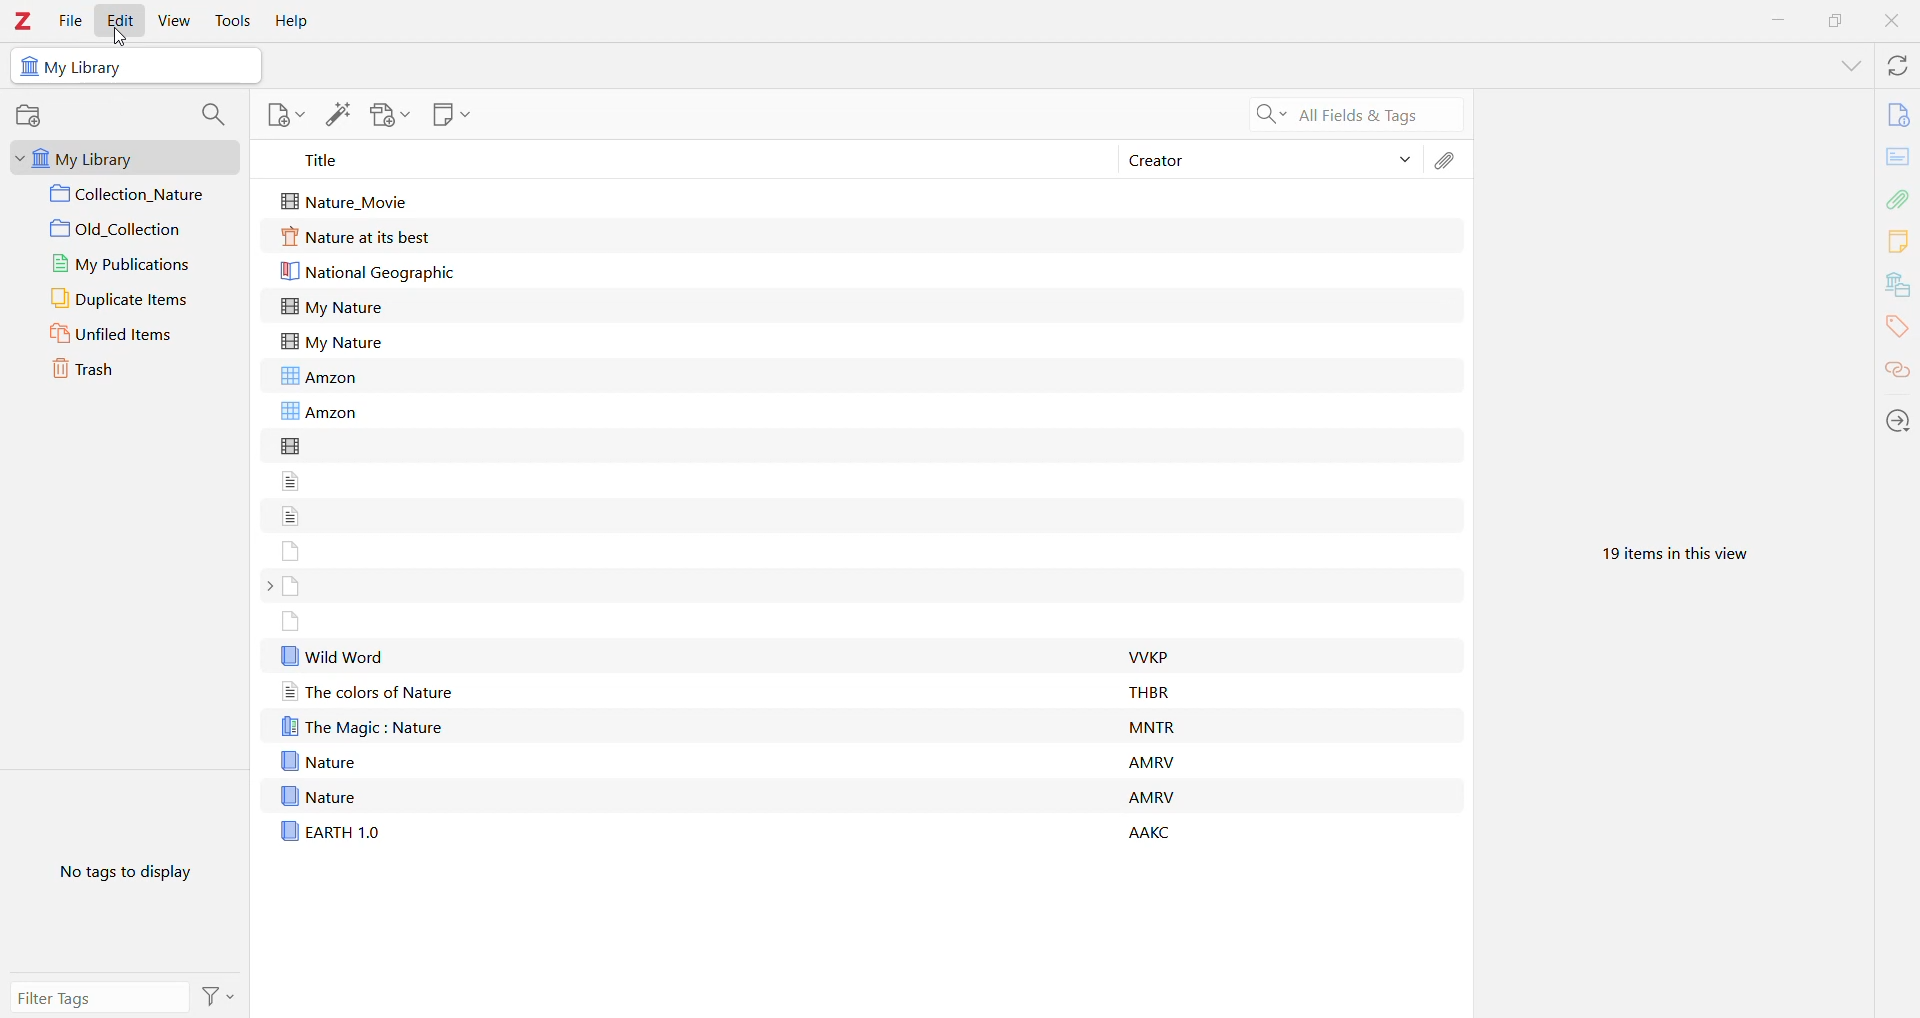 The width and height of the screenshot is (1920, 1018). Describe the element at coordinates (1896, 65) in the screenshot. I see `Sync with zotero.org` at that location.